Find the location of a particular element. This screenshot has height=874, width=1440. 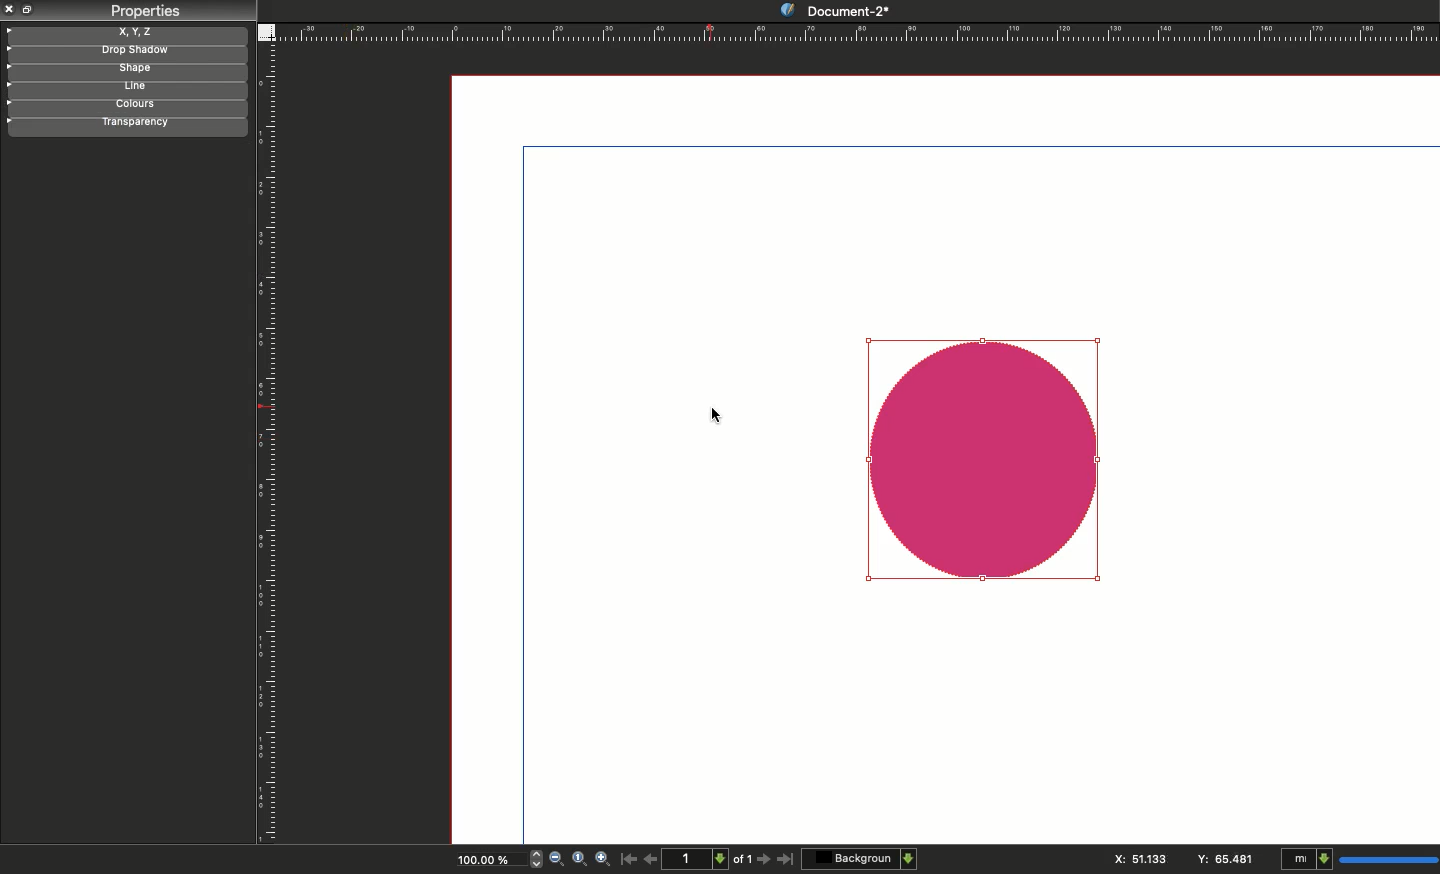

100.00% is located at coordinates (481, 862).